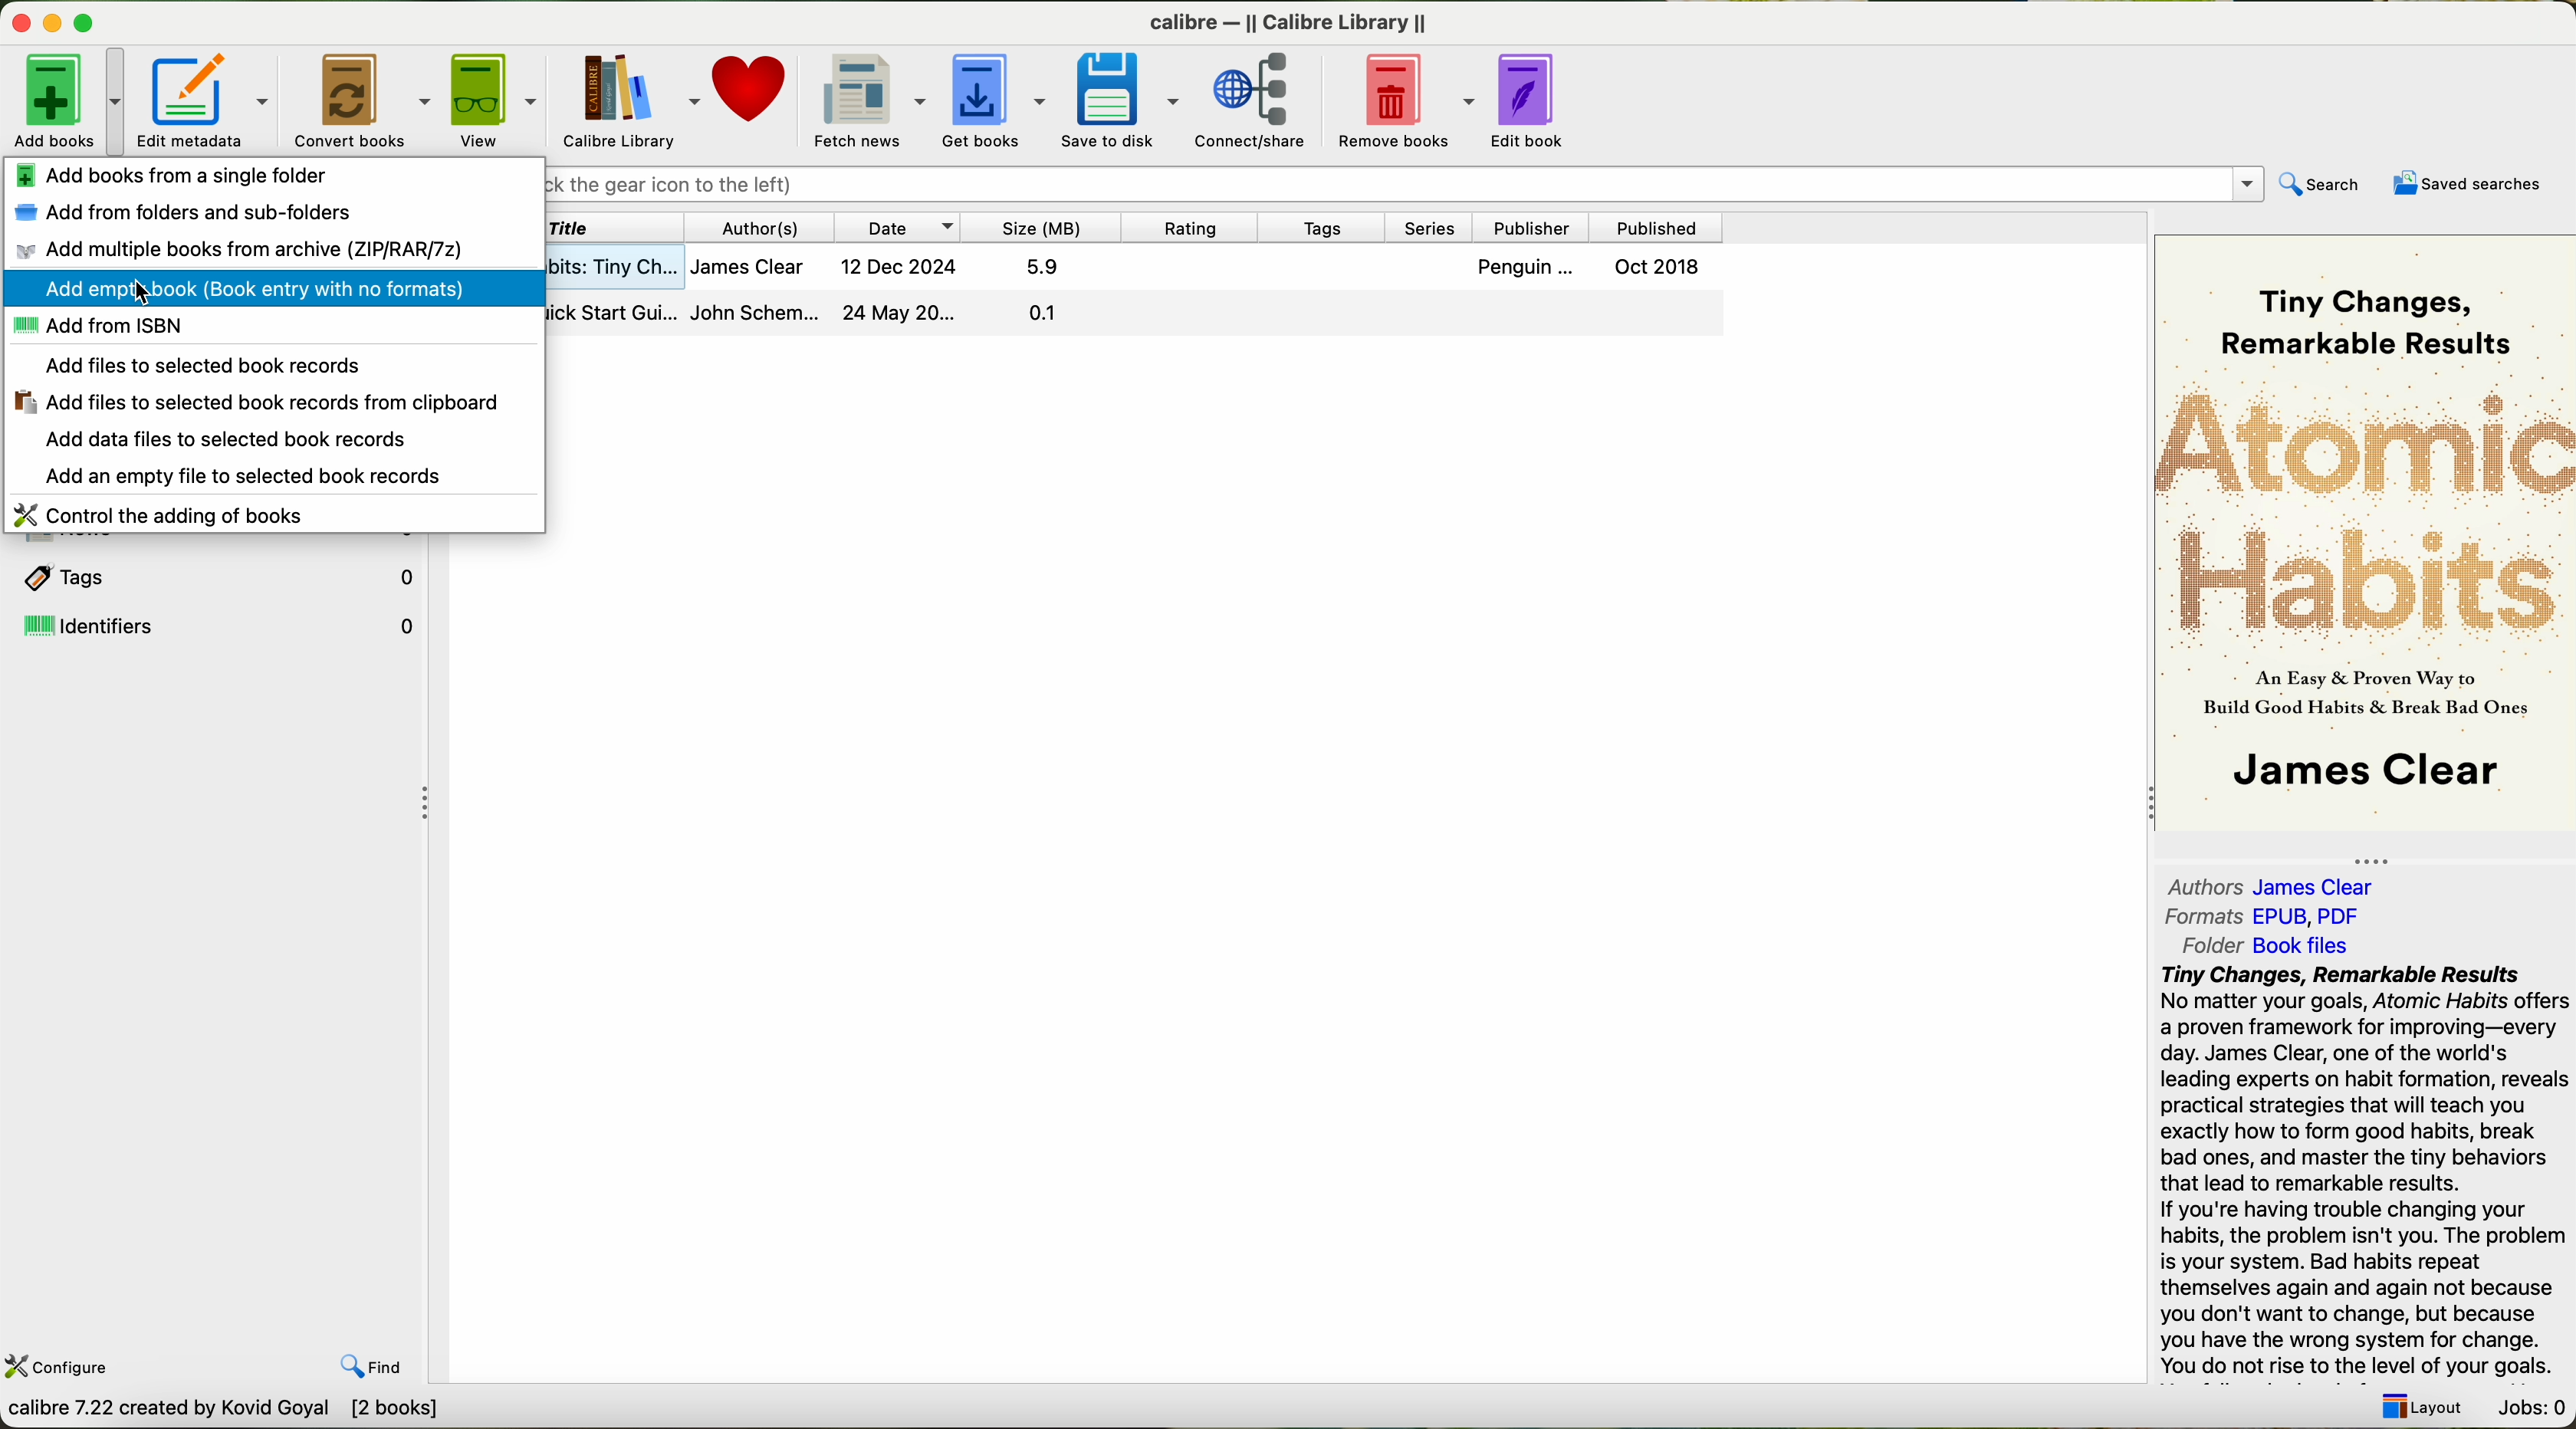 The height and width of the screenshot is (1429, 2576). I want to click on add from folders and sub-folders, so click(191, 214).